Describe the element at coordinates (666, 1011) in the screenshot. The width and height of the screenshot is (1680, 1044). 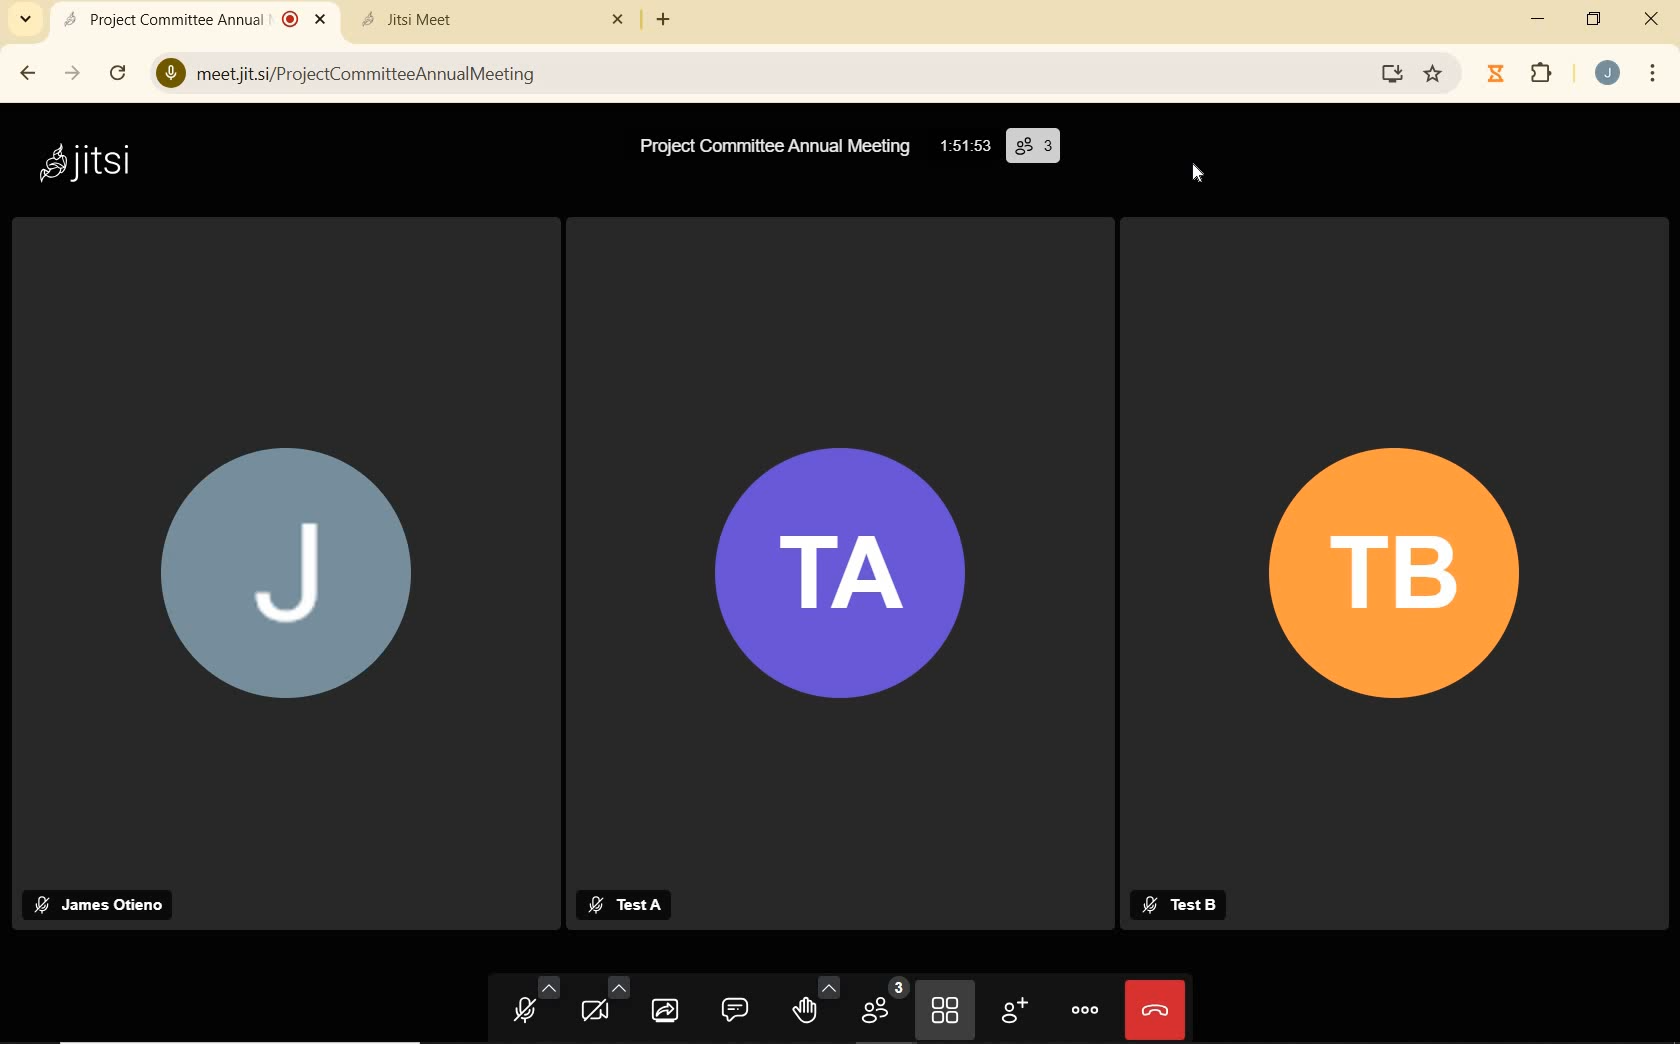
I see `start screen sharing` at that location.